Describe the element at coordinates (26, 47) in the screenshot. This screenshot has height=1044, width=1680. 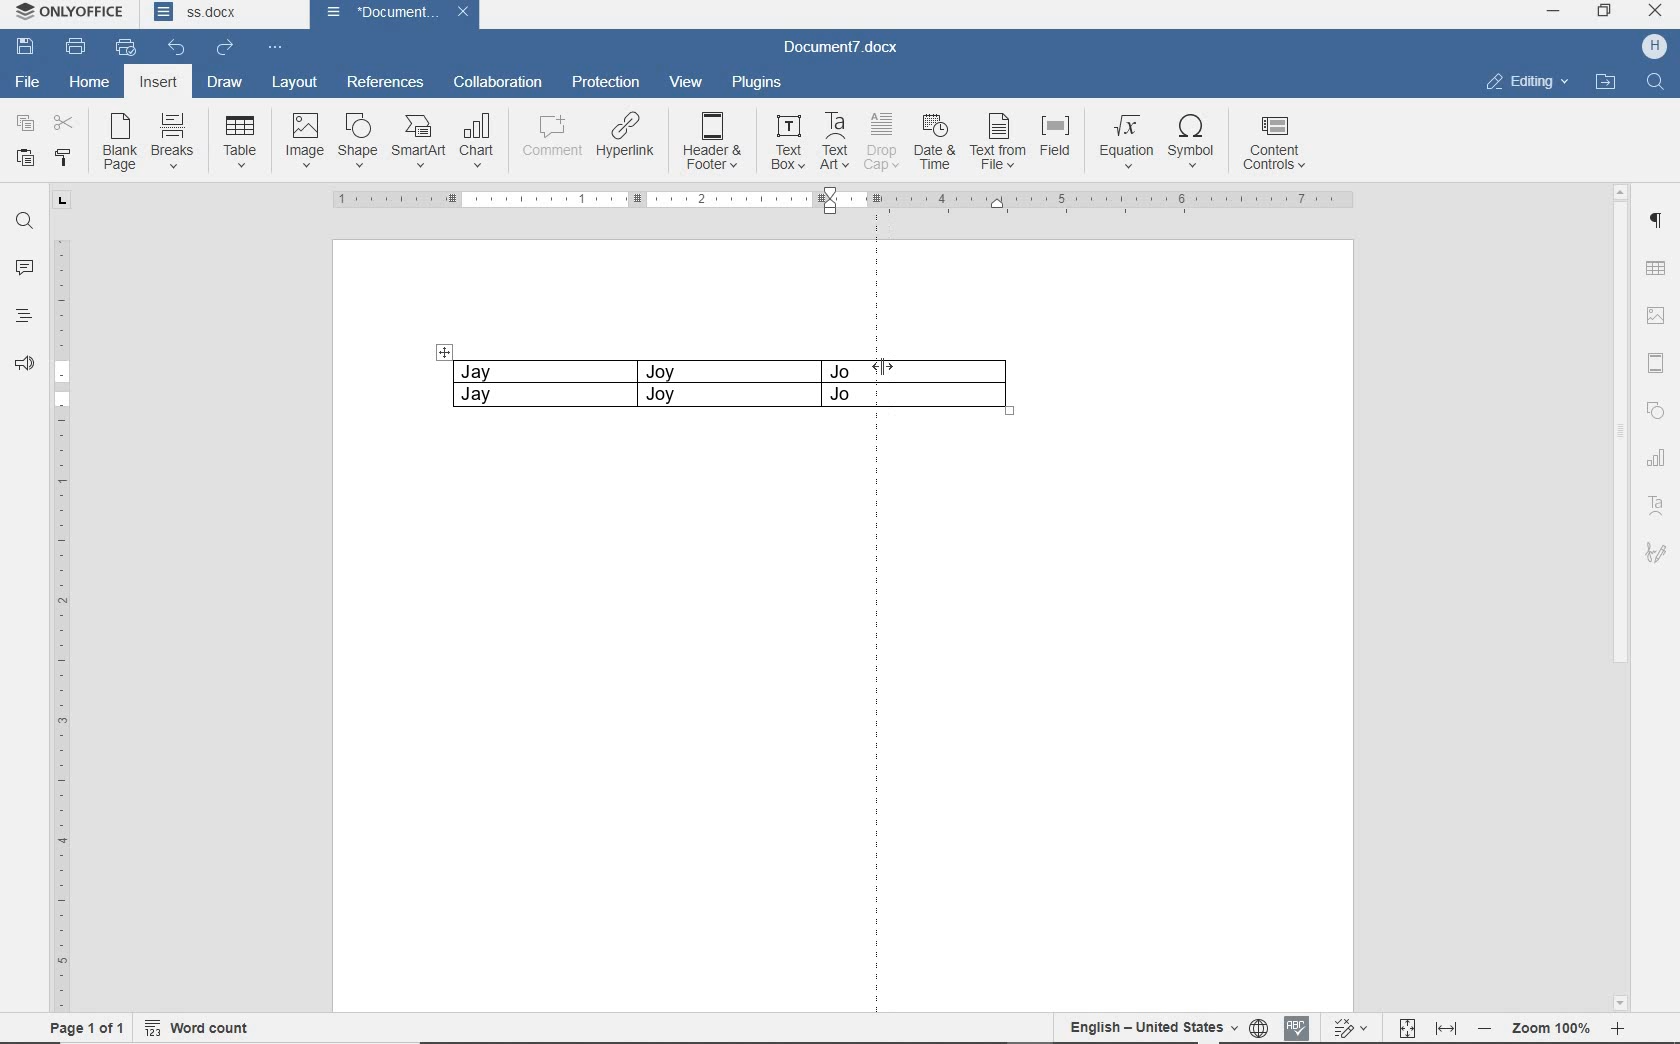
I see `SAVE` at that location.